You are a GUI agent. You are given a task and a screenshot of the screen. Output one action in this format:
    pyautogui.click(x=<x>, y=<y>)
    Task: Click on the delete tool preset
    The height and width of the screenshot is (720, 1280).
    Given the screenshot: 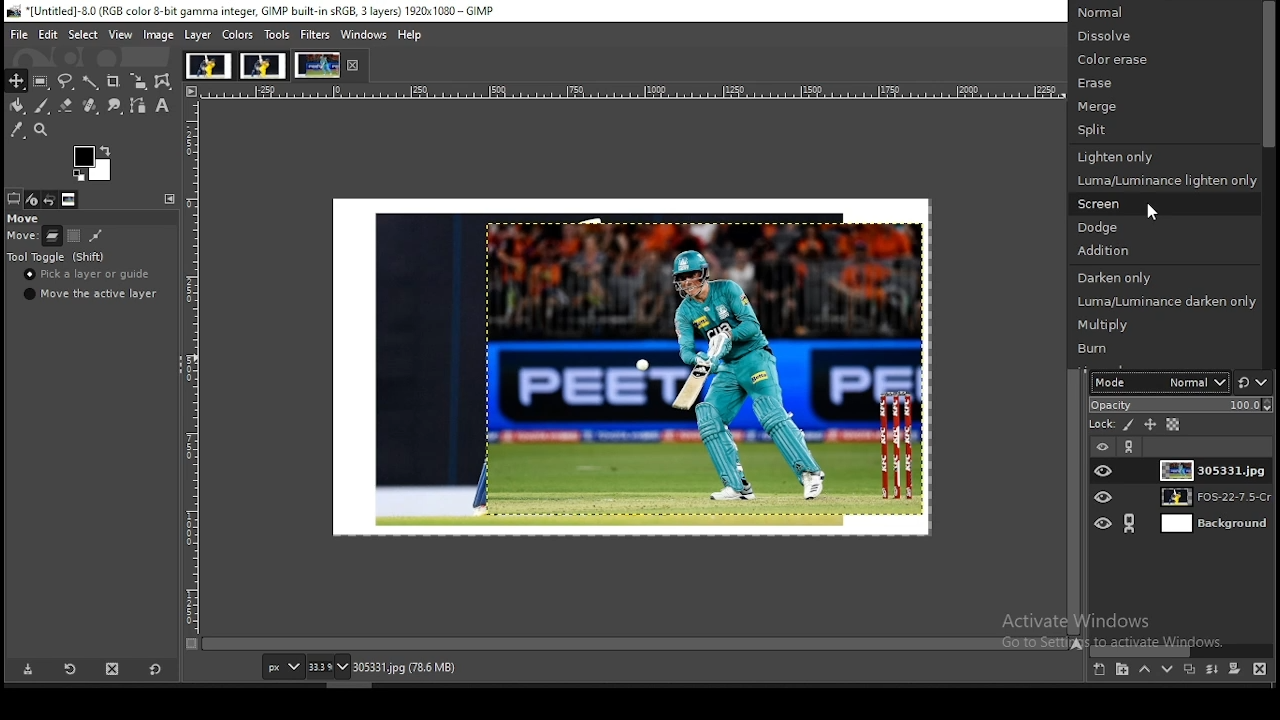 What is the action you would take?
    pyautogui.click(x=110, y=669)
    